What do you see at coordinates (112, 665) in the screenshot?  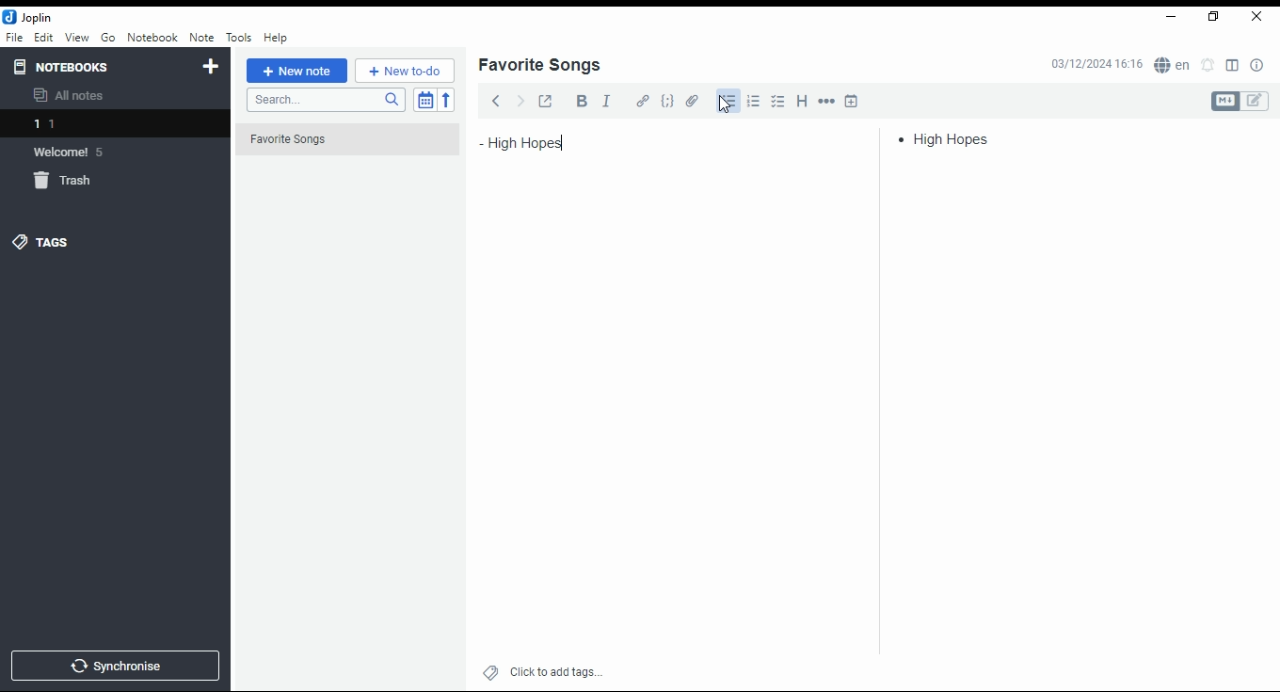 I see `synchronise` at bounding box center [112, 665].